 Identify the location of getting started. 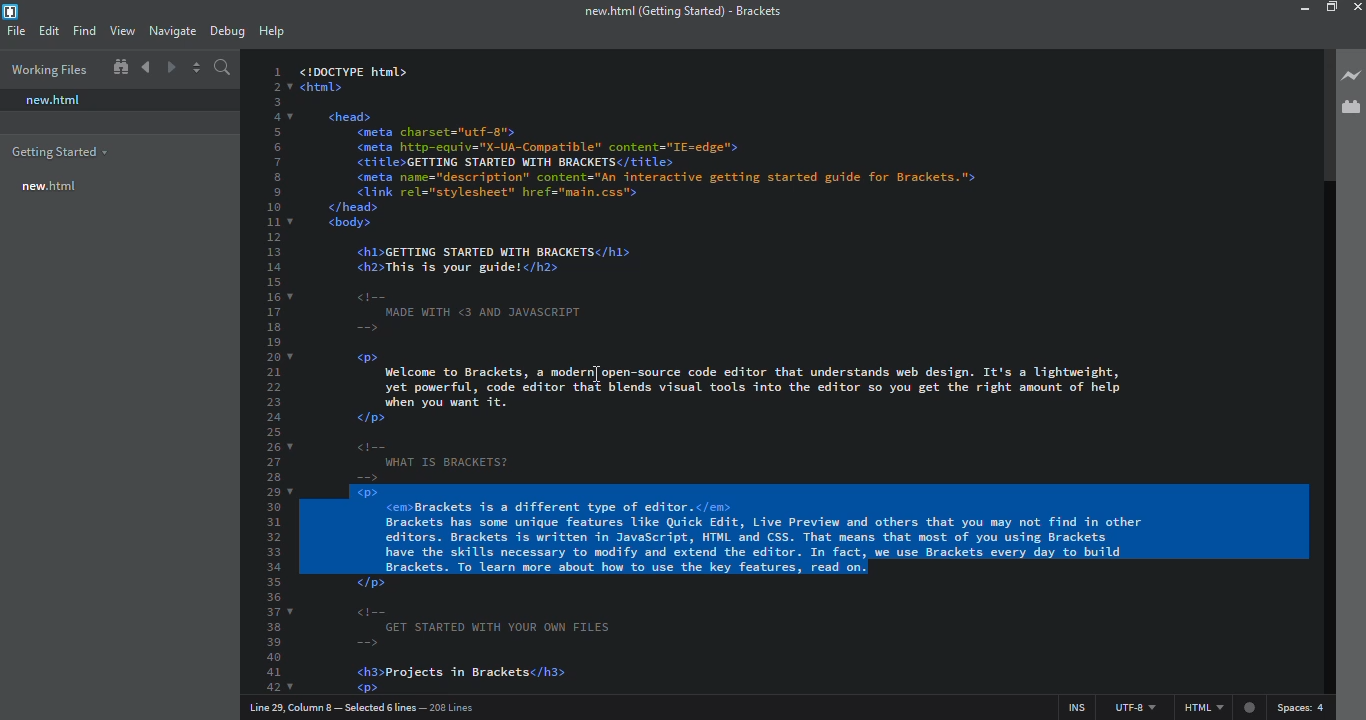
(61, 152).